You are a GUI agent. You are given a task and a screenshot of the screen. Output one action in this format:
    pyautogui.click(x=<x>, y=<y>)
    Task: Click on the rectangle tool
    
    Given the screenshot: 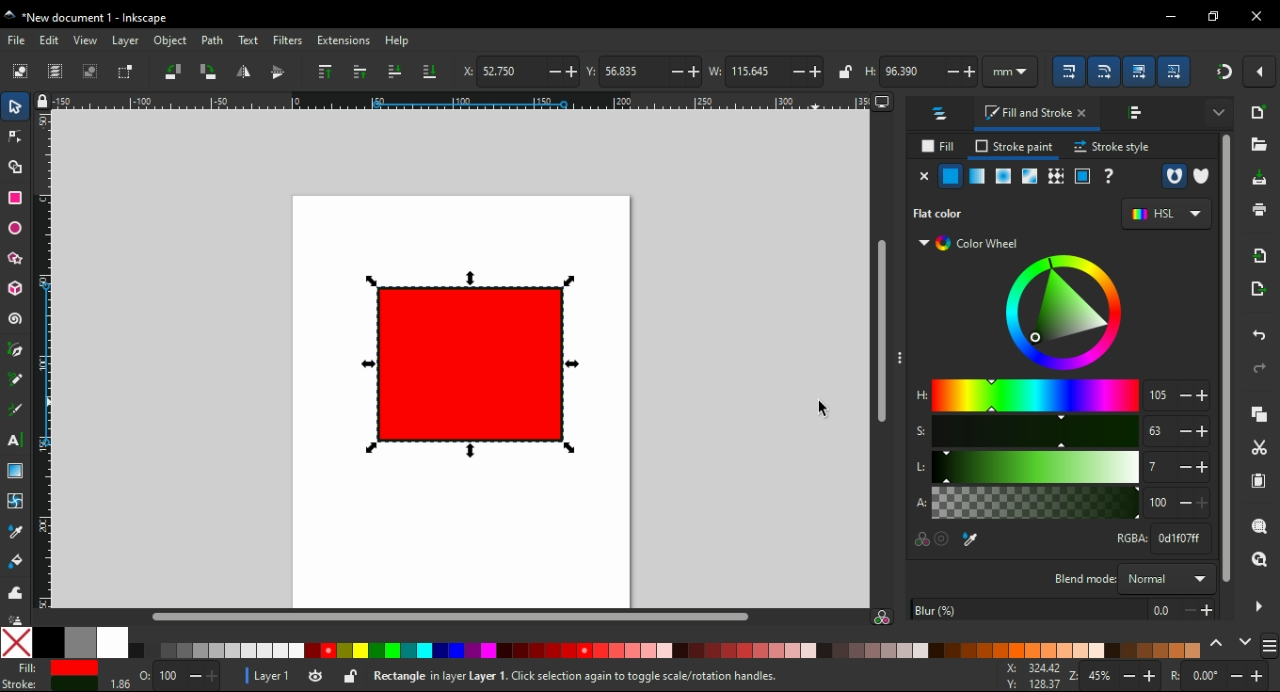 What is the action you would take?
    pyautogui.click(x=15, y=197)
    